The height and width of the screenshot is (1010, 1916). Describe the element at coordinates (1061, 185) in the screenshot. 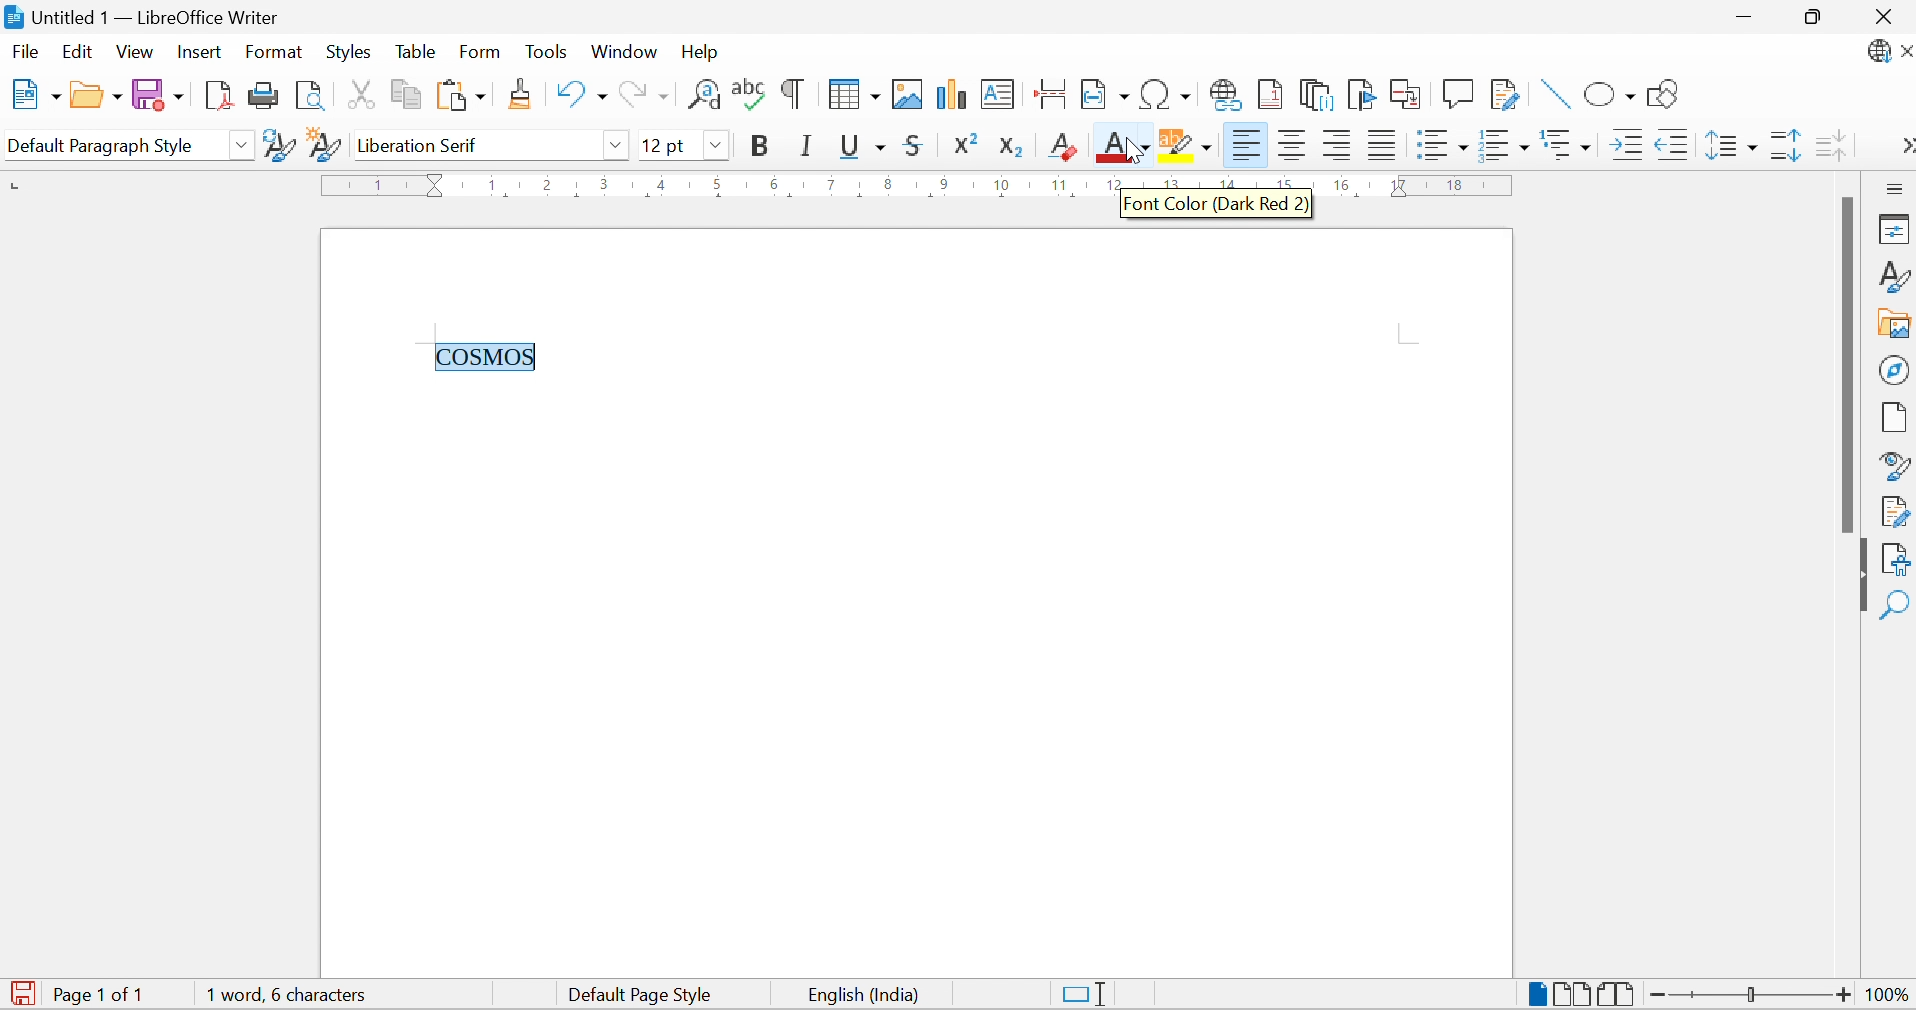

I see `11` at that location.